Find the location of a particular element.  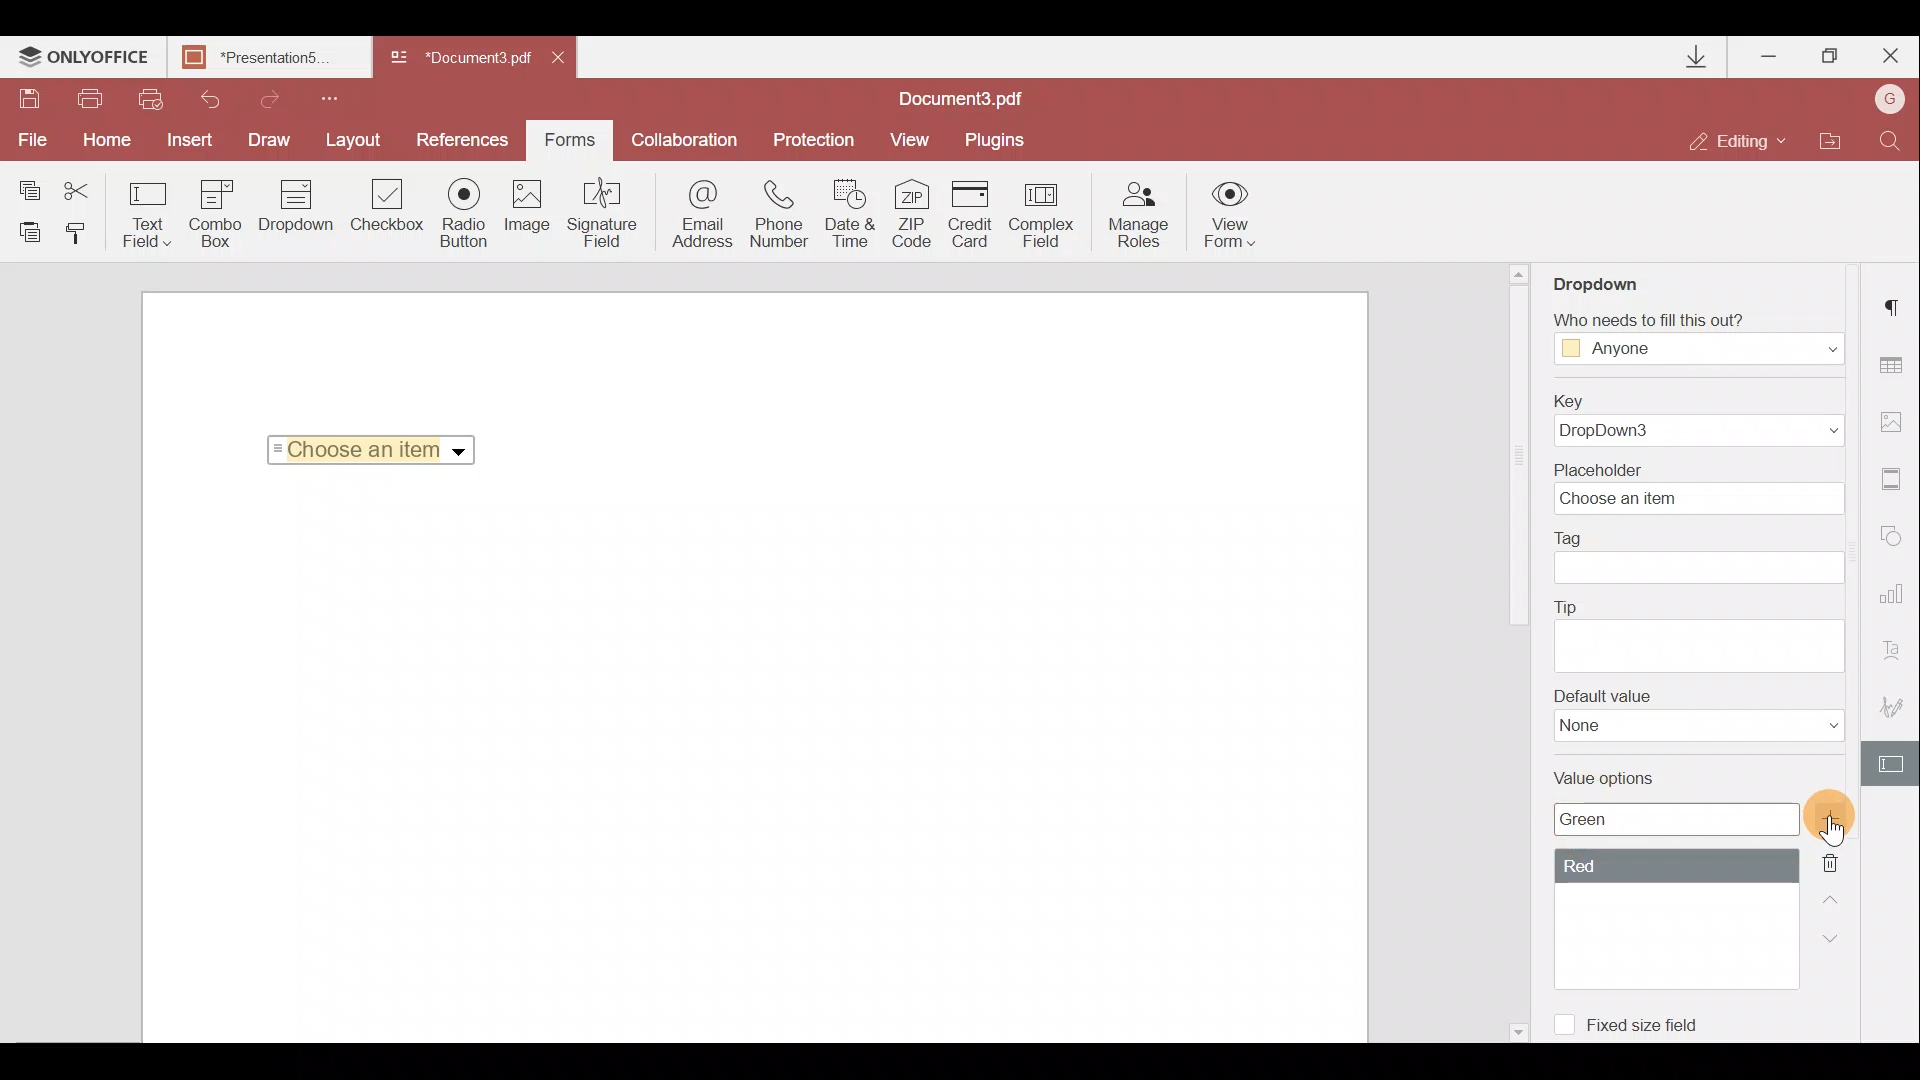

Fill Access is located at coordinates (1694, 339).